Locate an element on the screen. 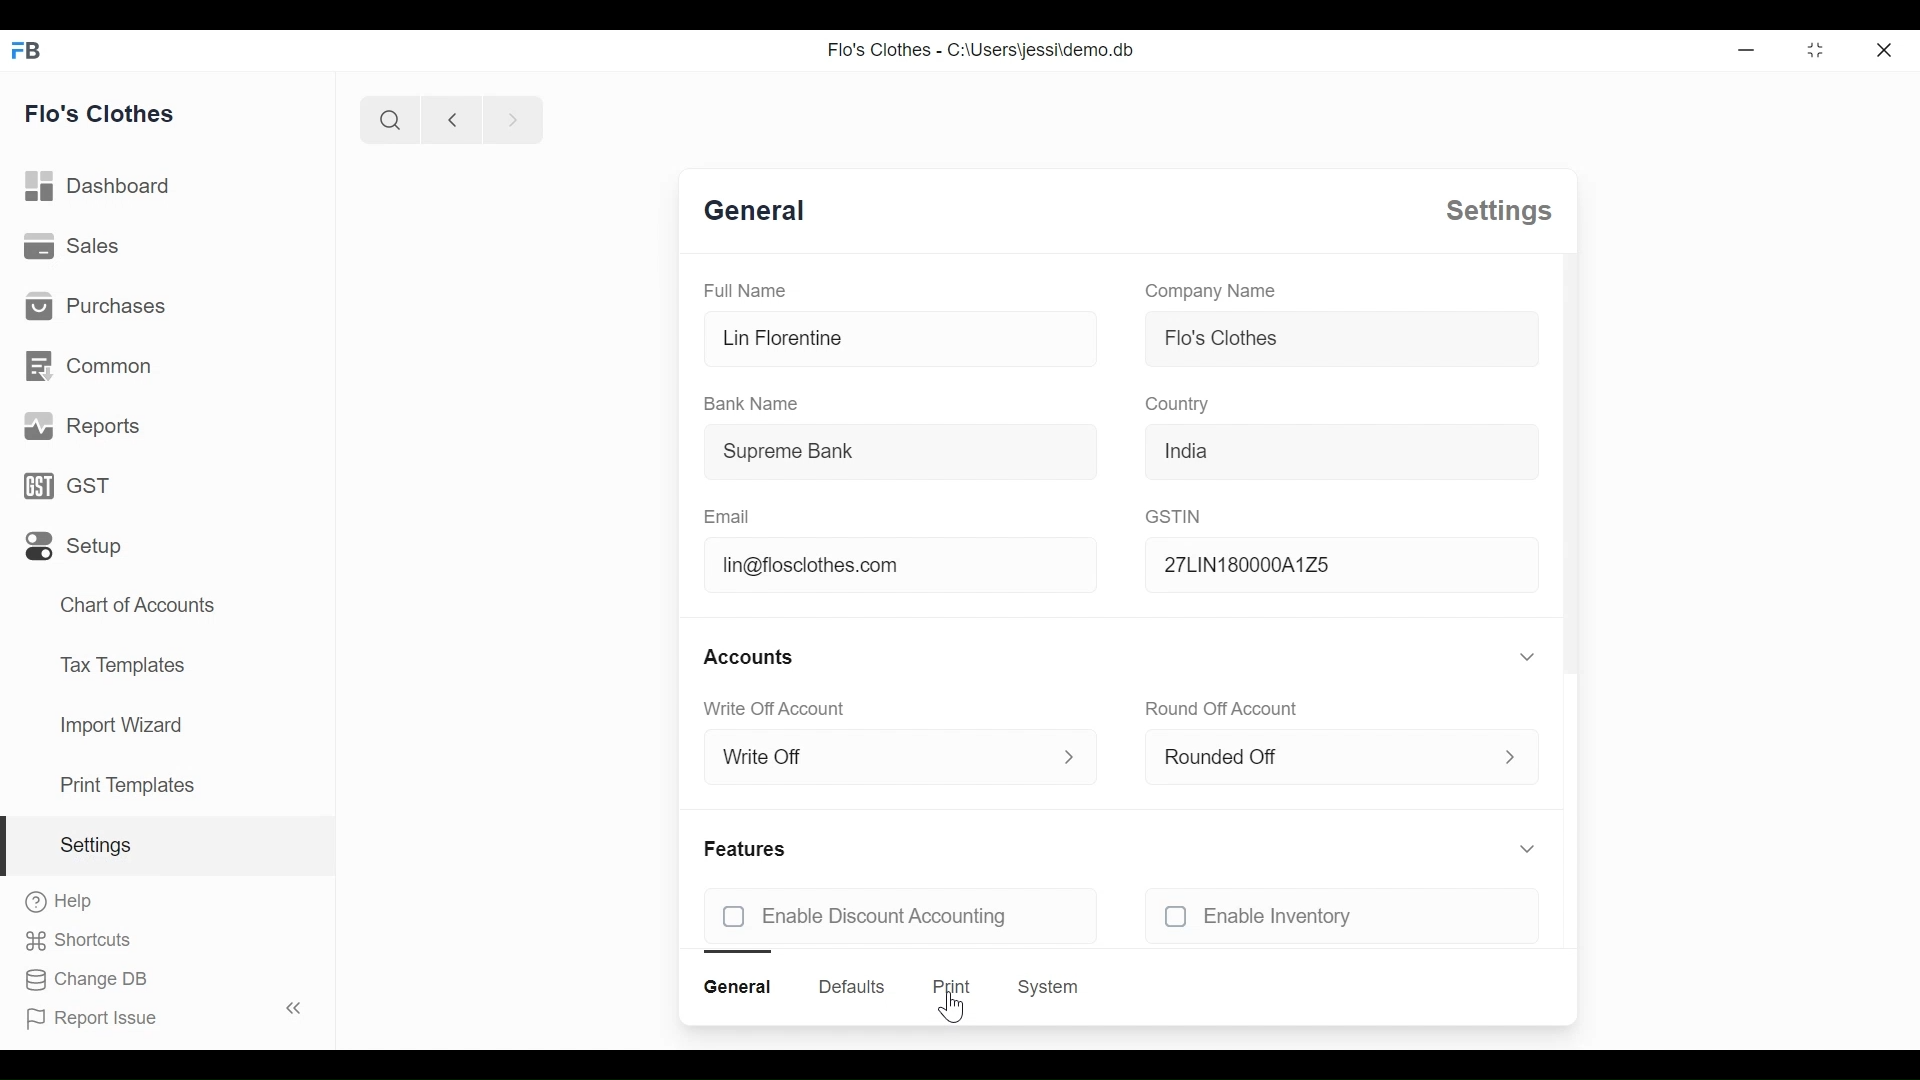 The image size is (1920, 1080). cursor is located at coordinates (951, 1008).